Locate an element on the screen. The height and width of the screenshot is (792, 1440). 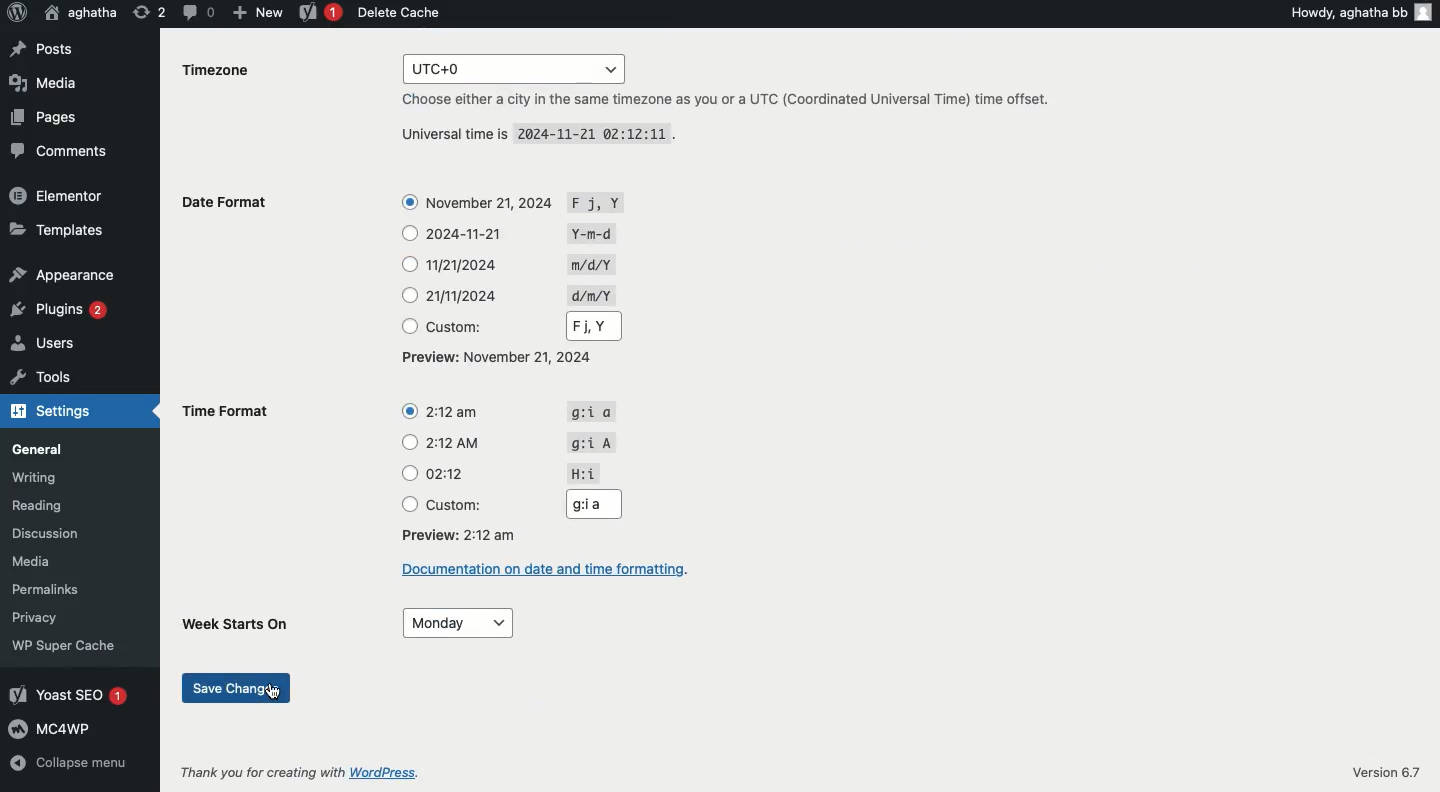
Pages is located at coordinates (40, 118).